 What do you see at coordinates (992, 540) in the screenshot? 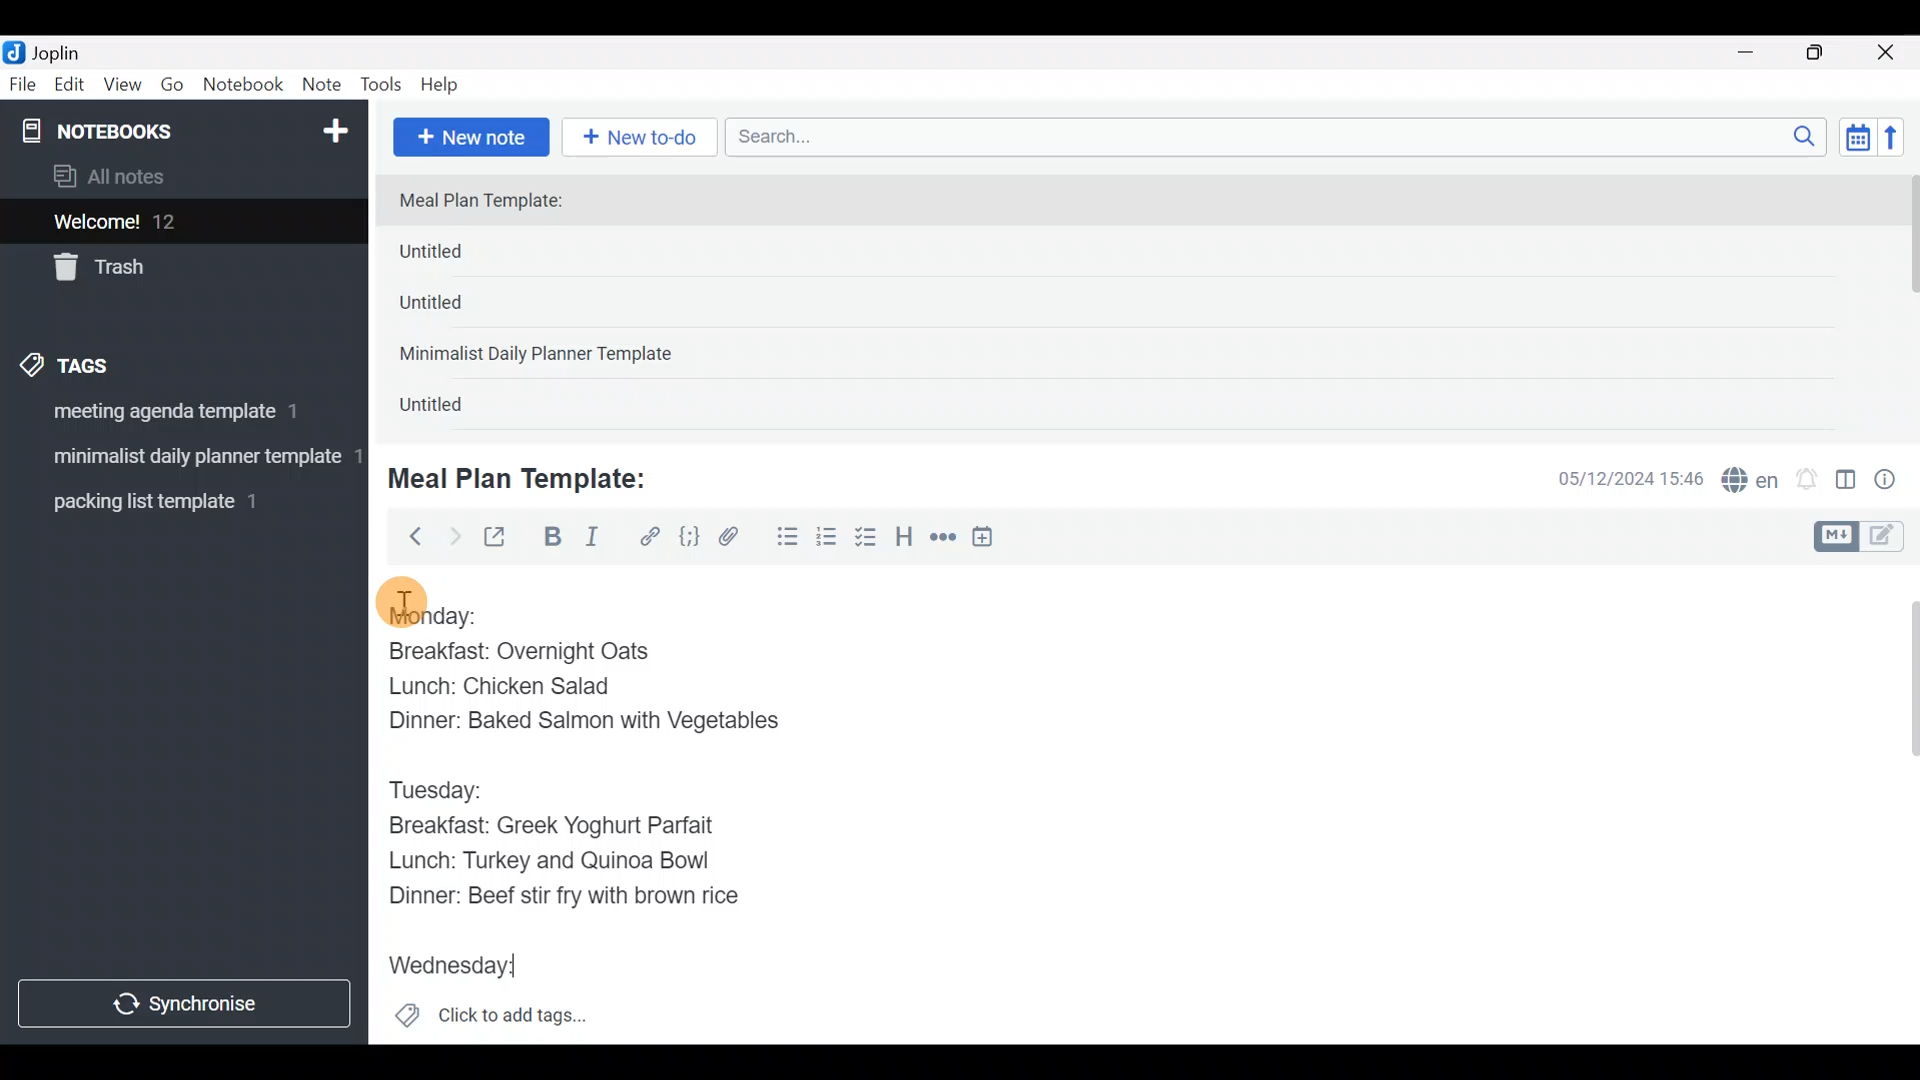
I see `Insert time` at bounding box center [992, 540].